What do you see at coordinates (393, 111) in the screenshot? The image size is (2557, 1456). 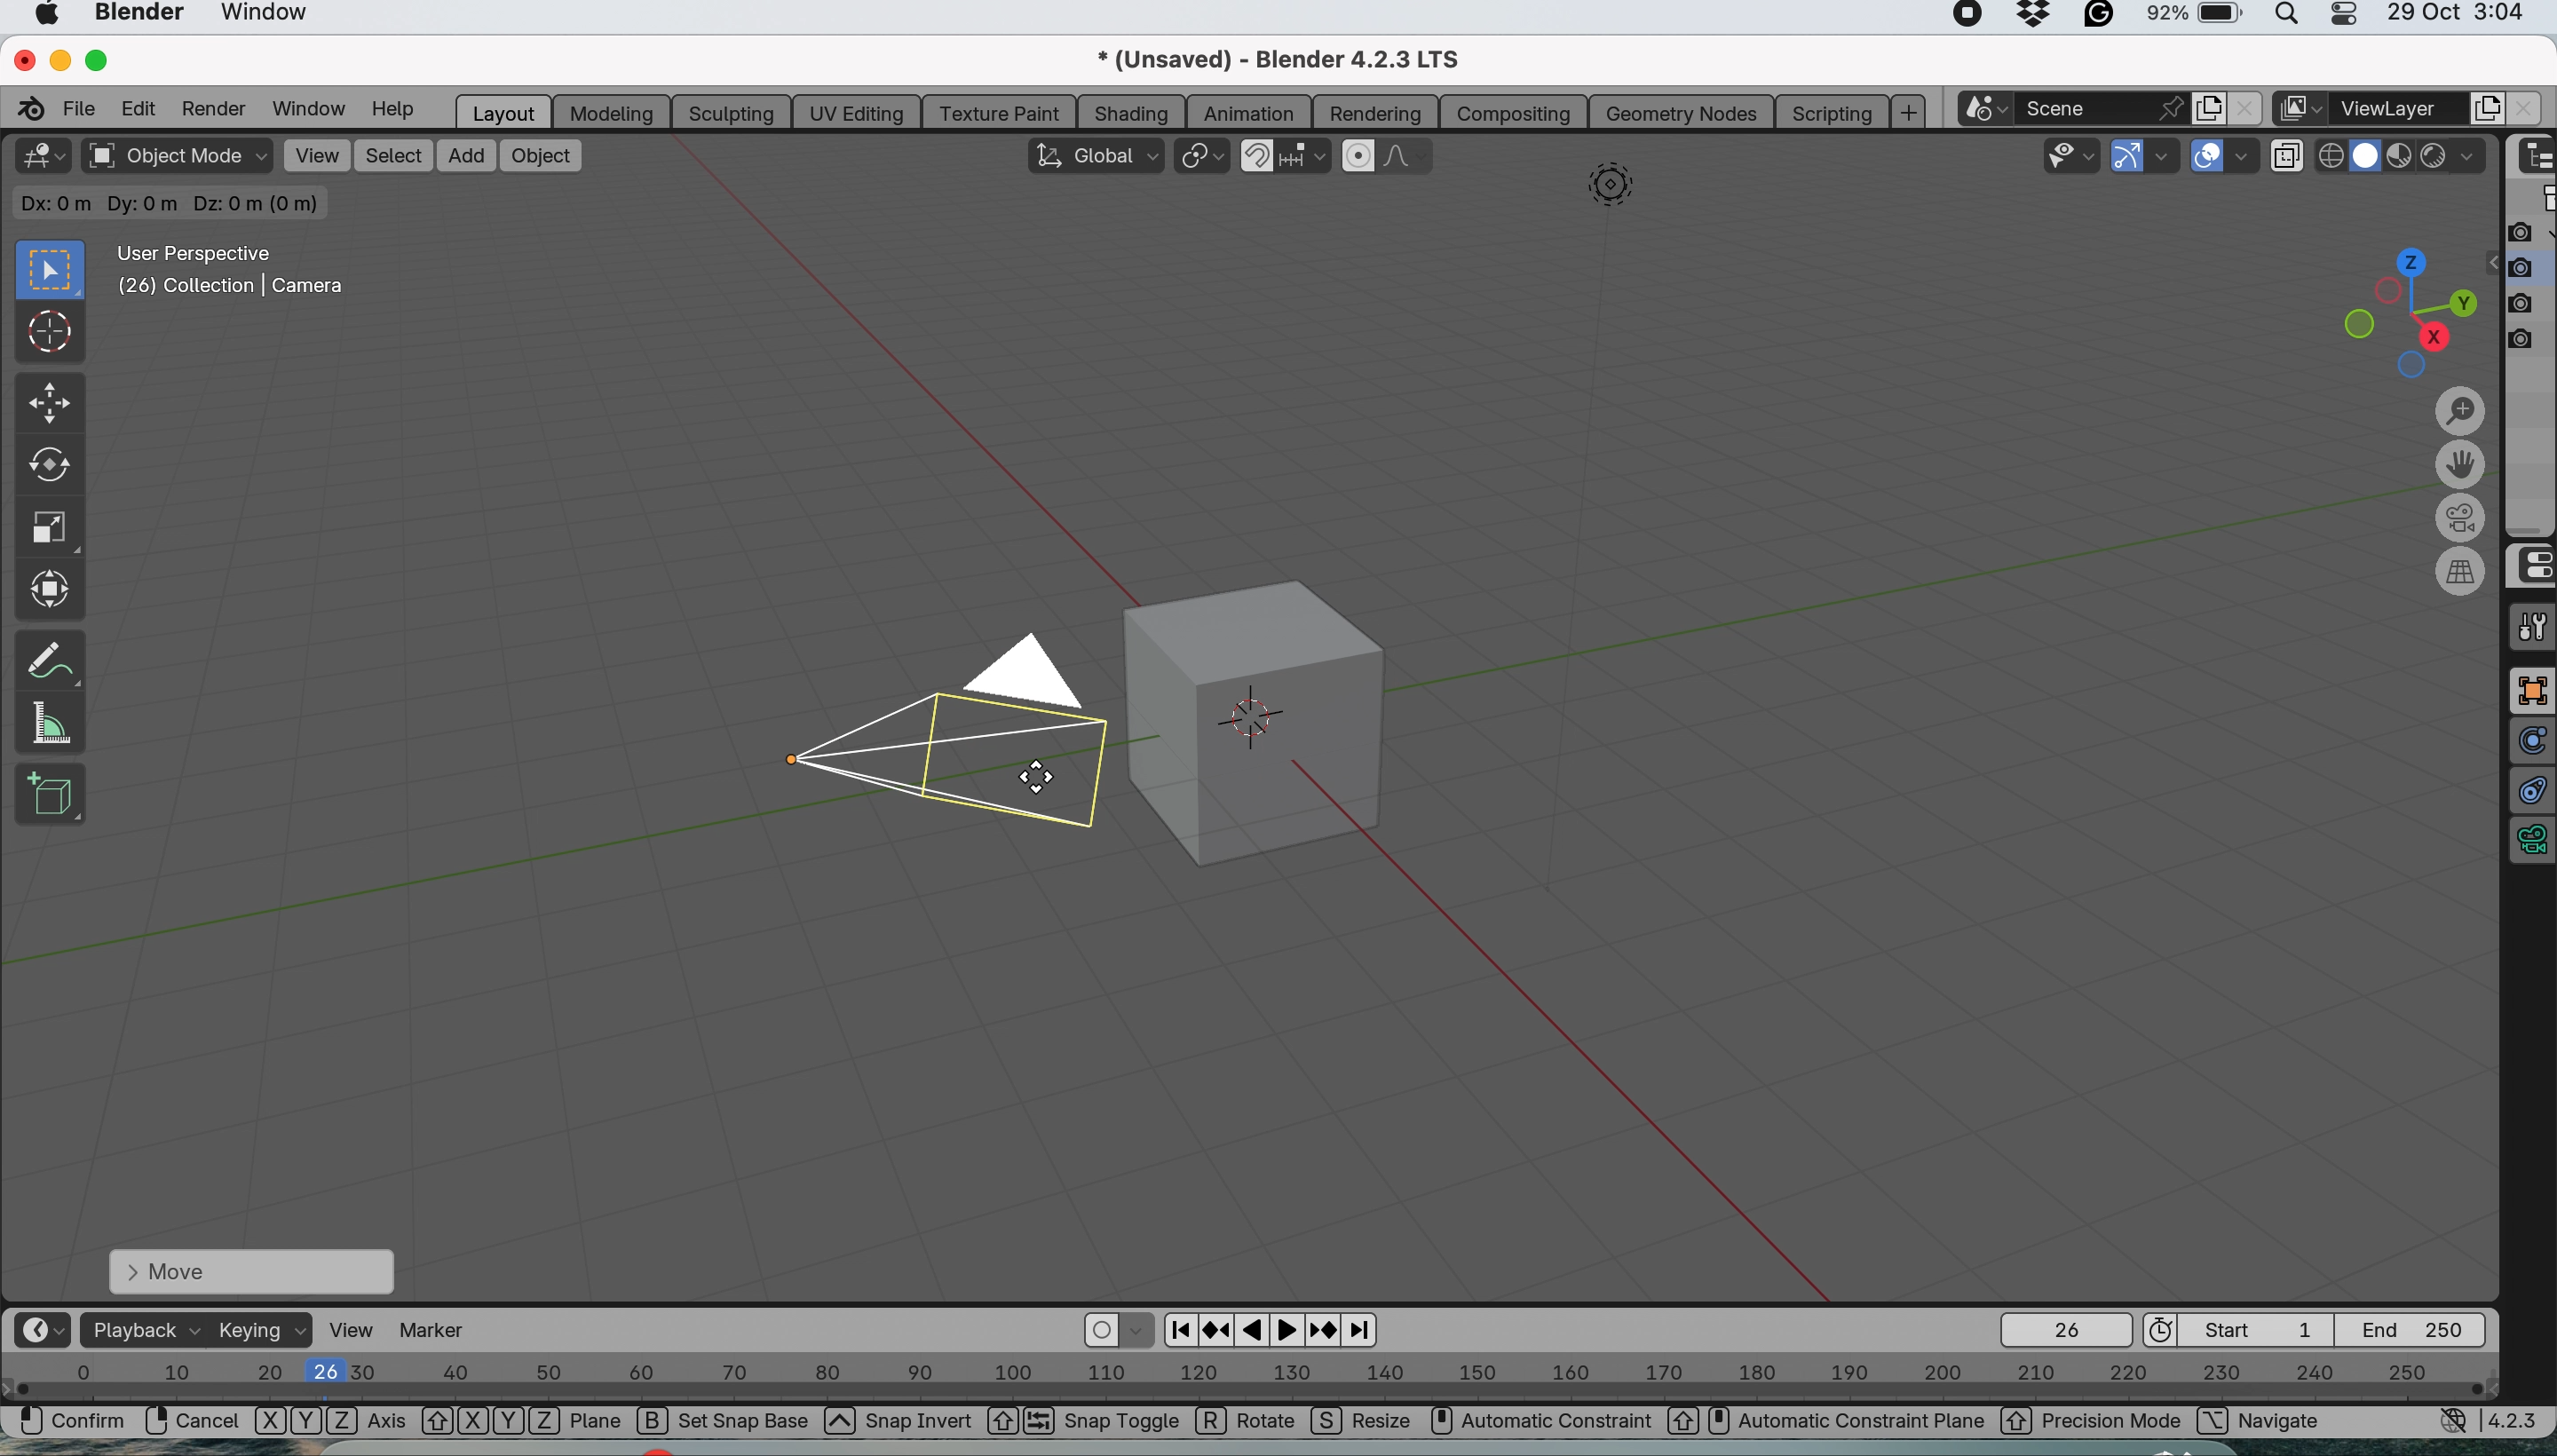 I see `help` at bounding box center [393, 111].